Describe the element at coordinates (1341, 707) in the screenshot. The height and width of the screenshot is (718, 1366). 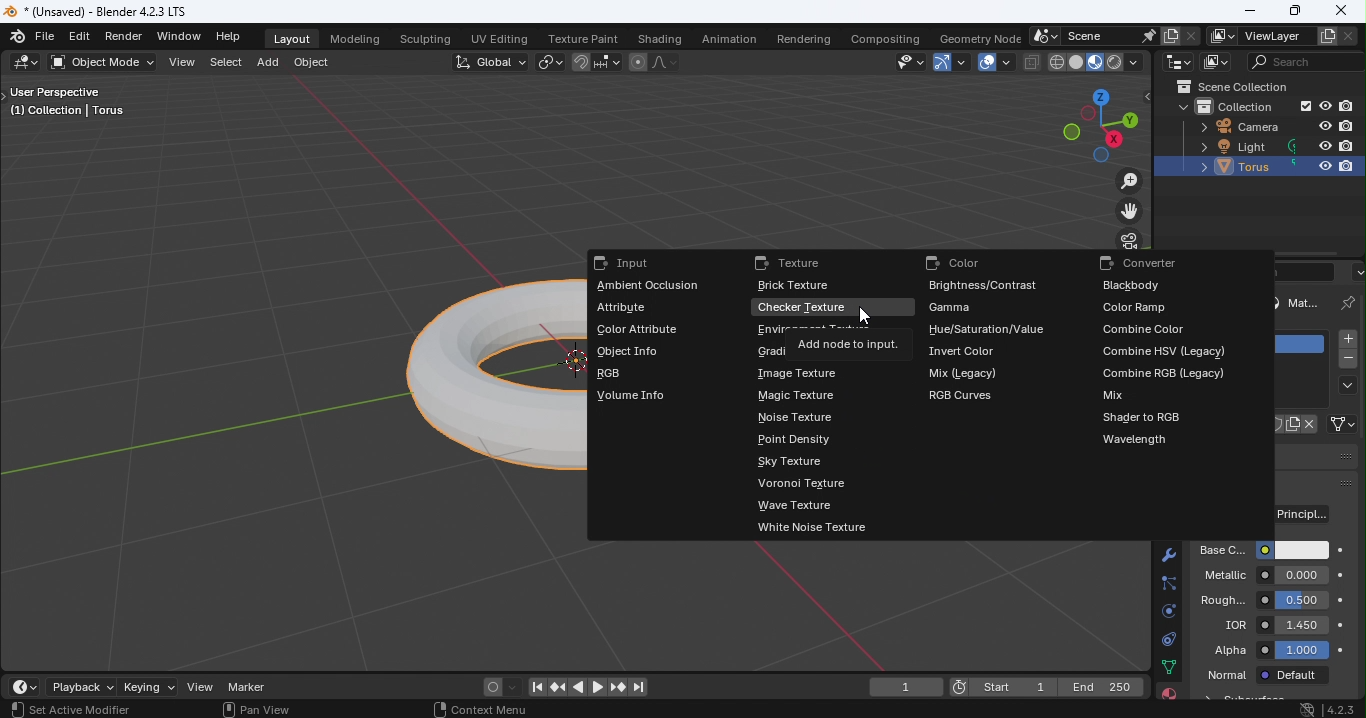
I see `Blender version` at that location.